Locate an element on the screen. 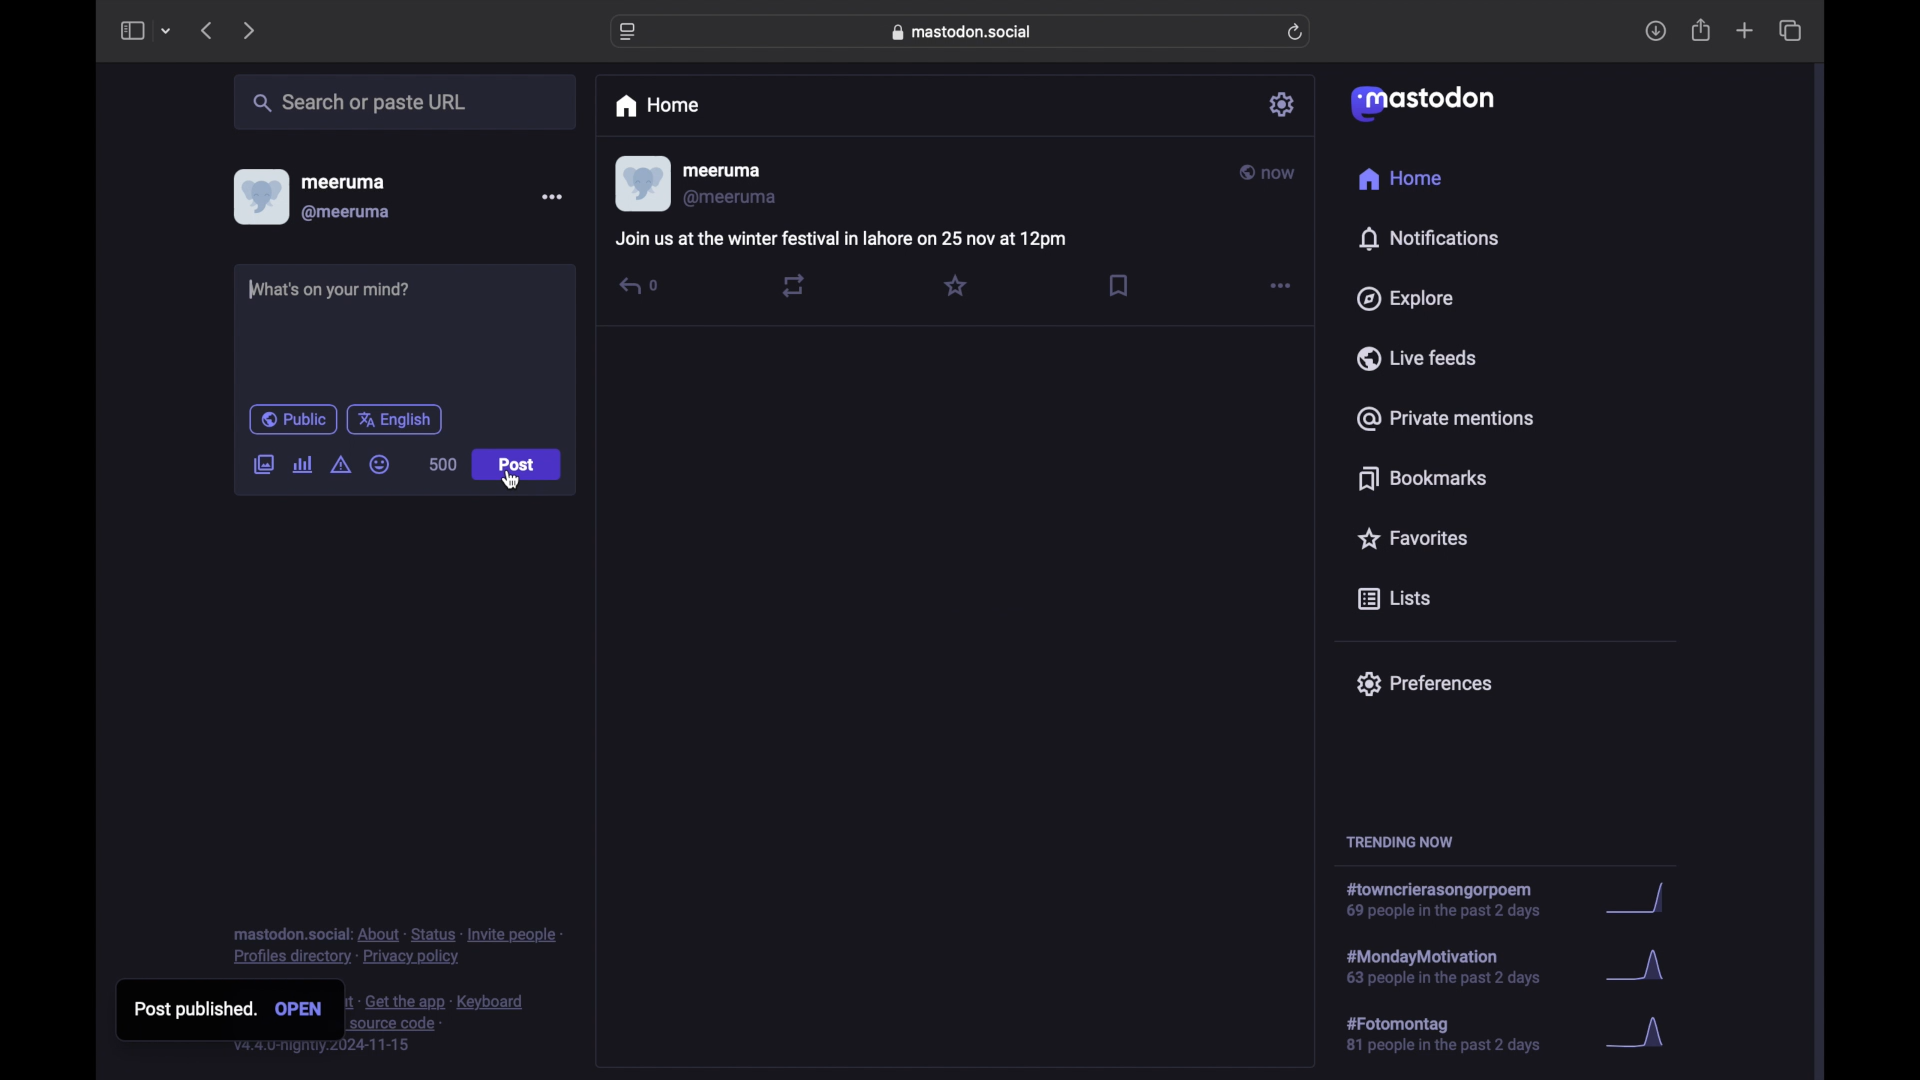 The width and height of the screenshot is (1920, 1080). hashtag trend is located at coordinates (1457, 965).